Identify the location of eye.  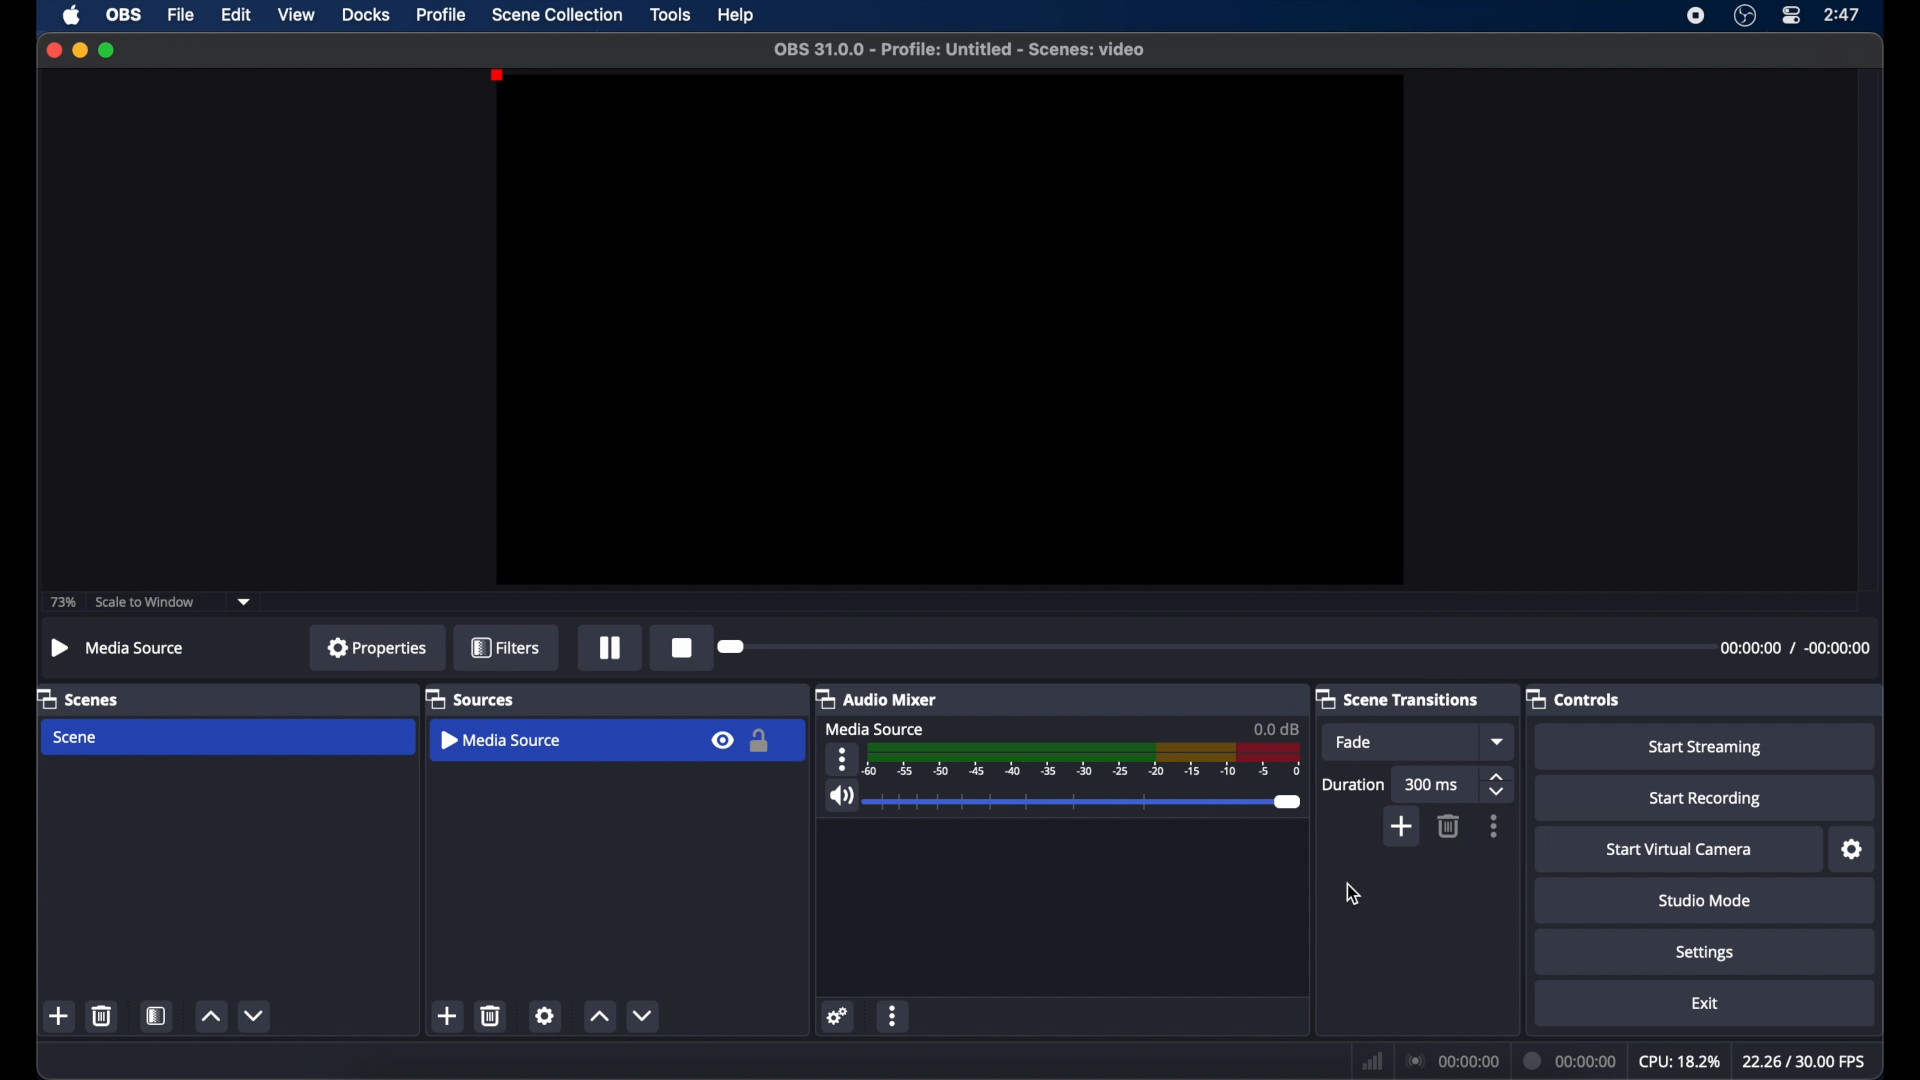
(723, 741).